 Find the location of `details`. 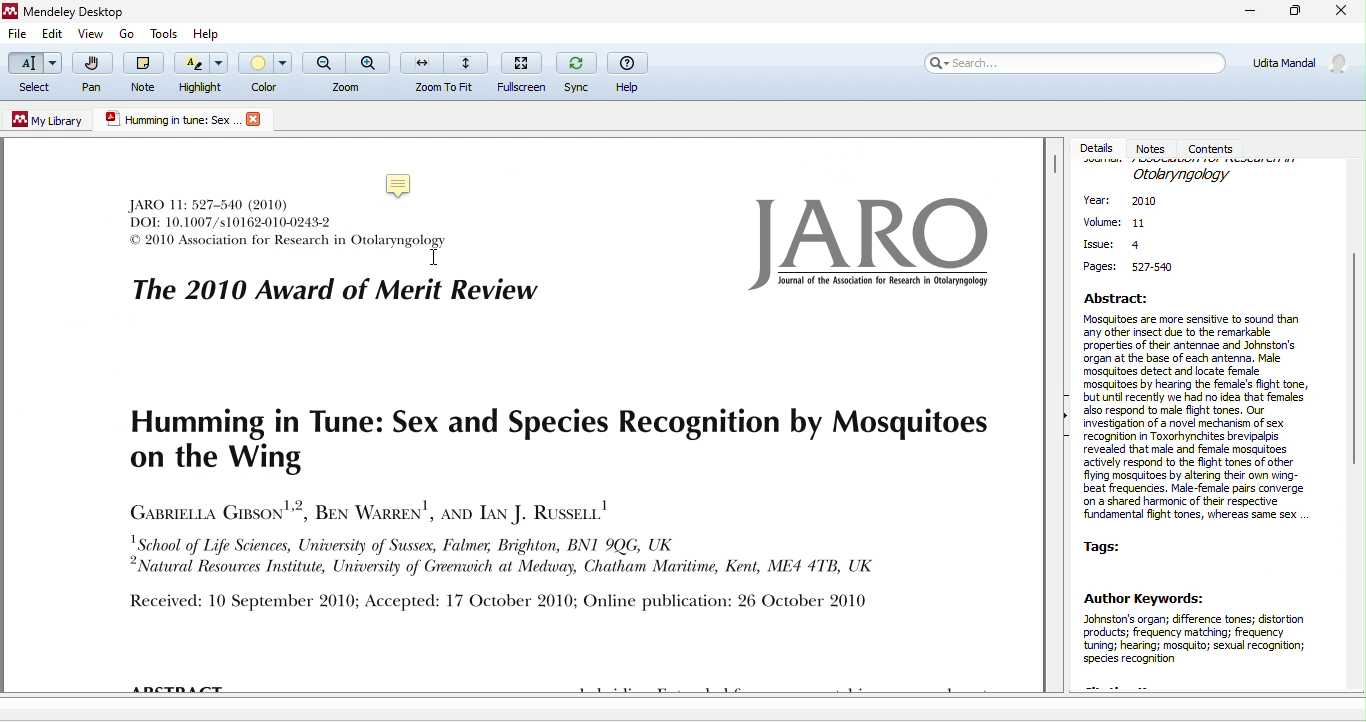

details is located at coordinates (1098, 148).